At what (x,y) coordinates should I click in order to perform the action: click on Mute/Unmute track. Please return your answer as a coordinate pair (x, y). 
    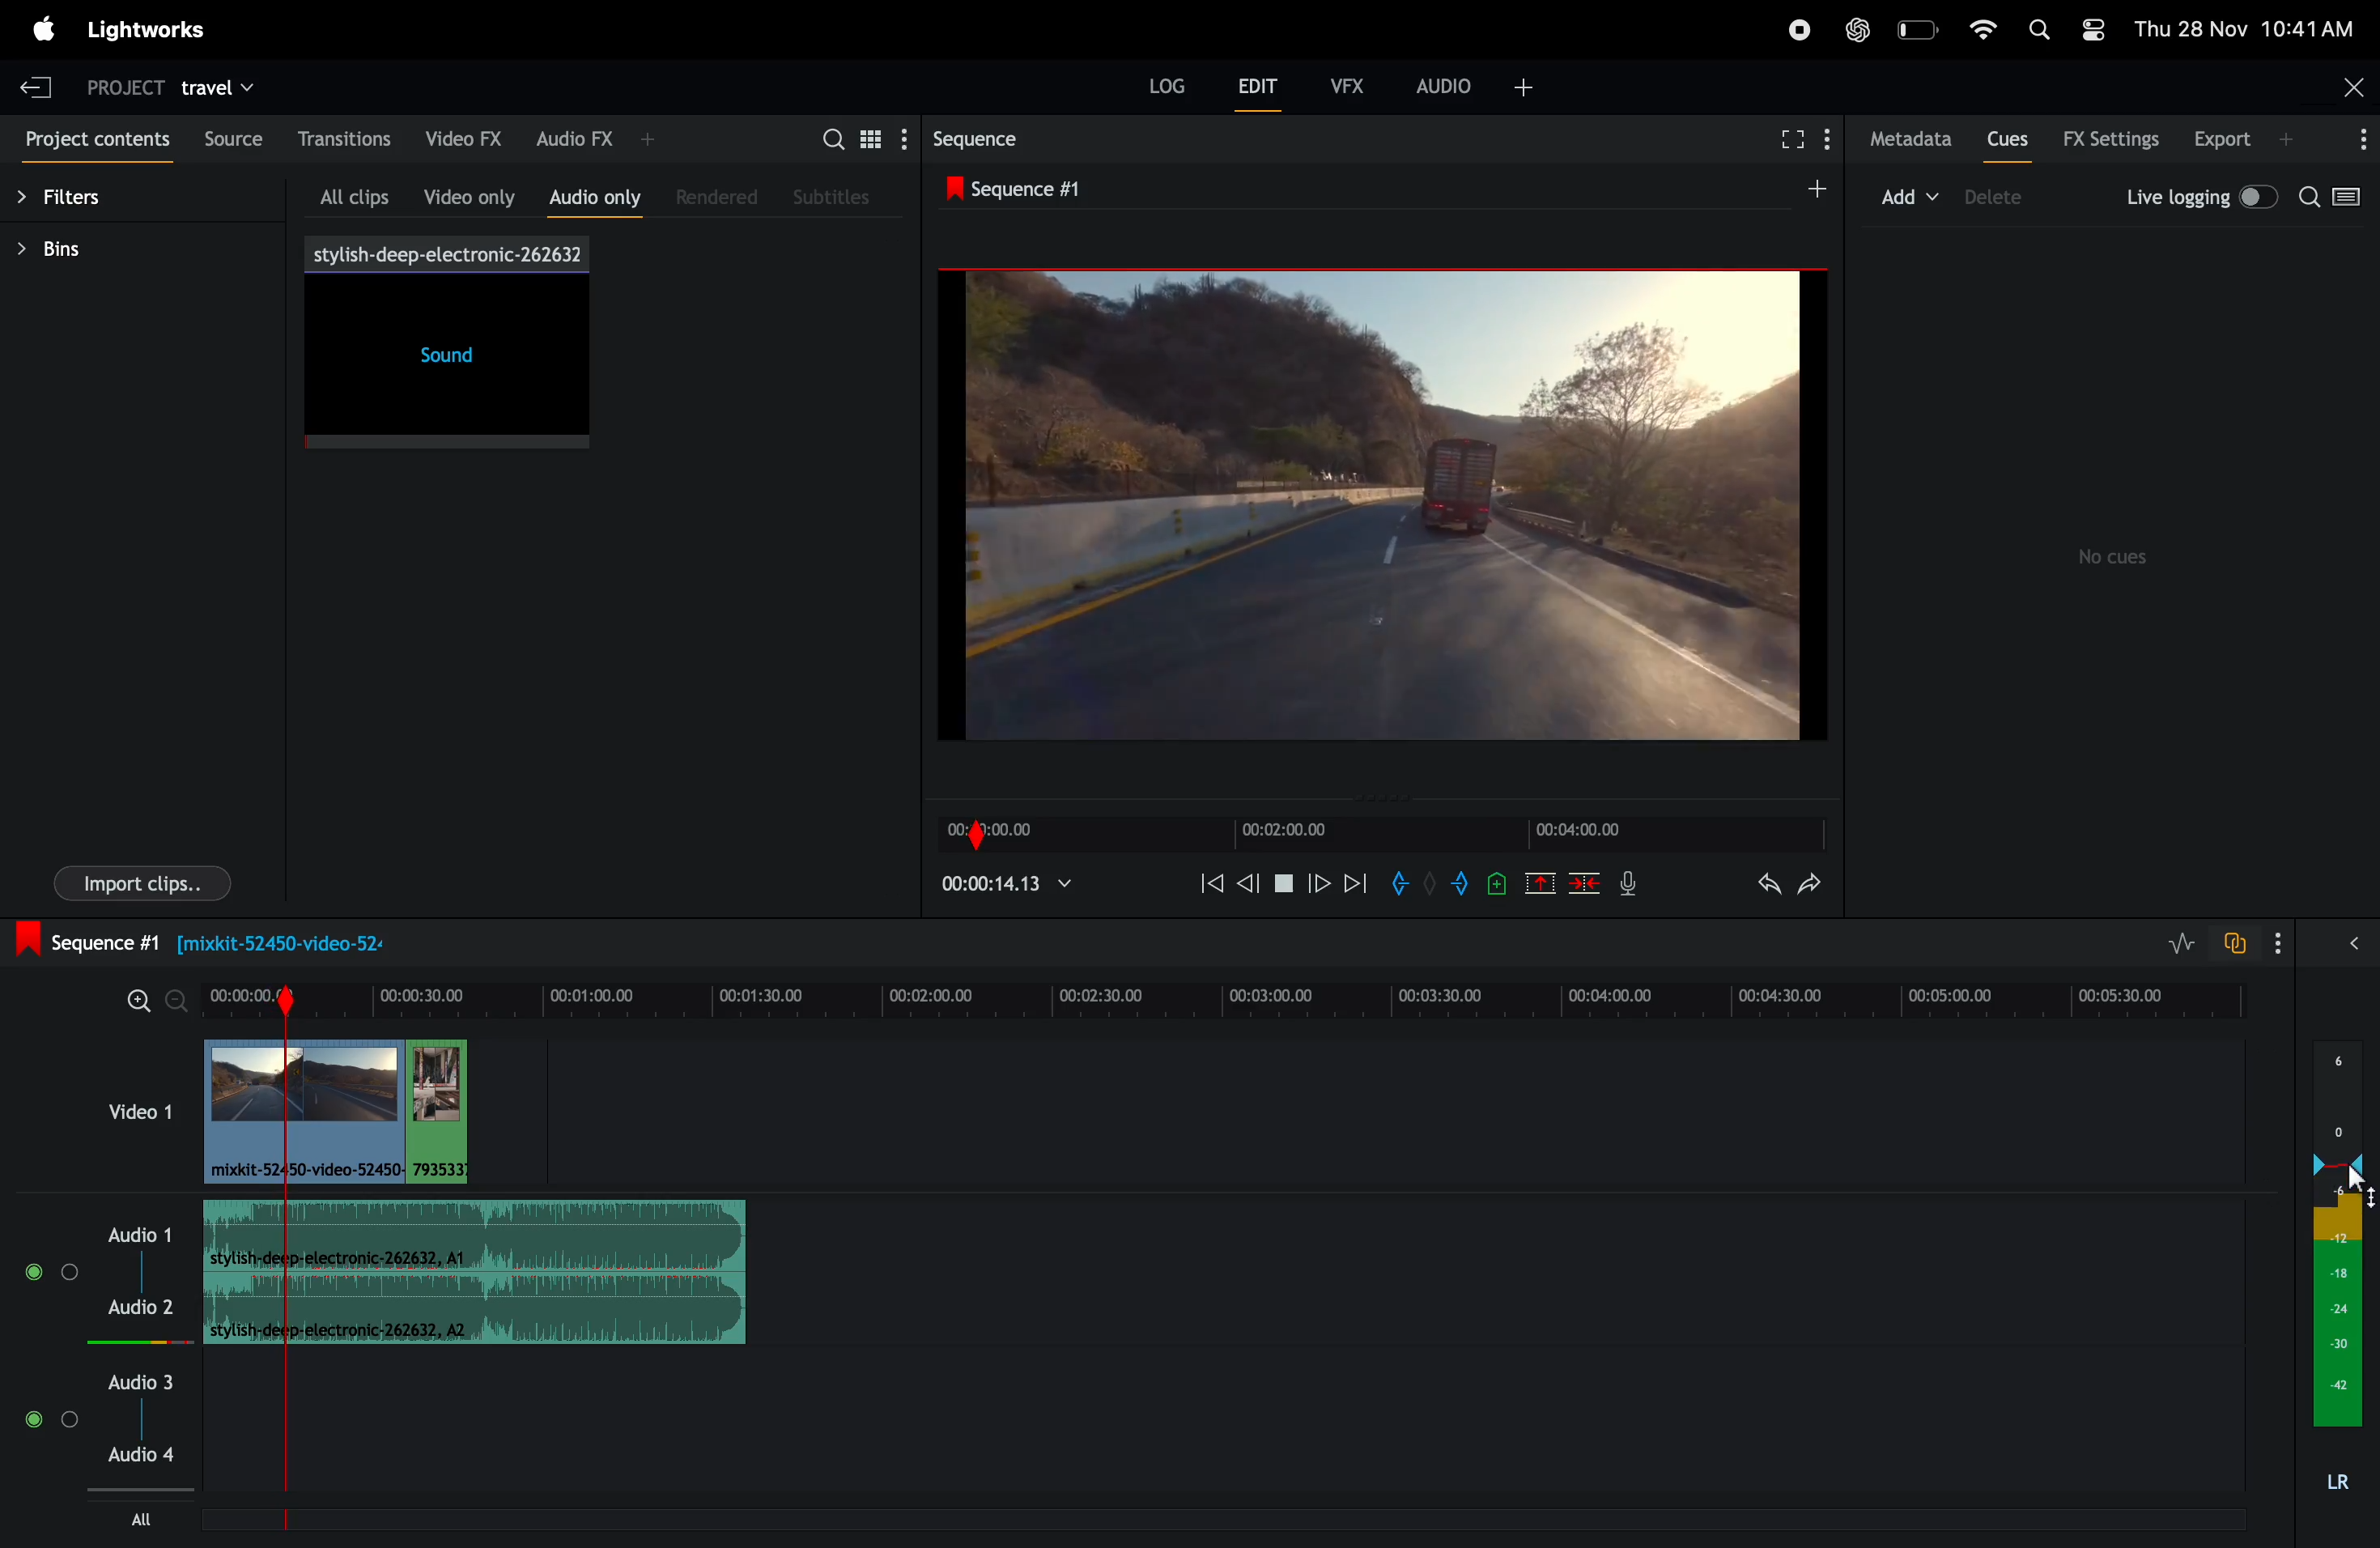
    Looking at the image, I should click on (33, 1428).